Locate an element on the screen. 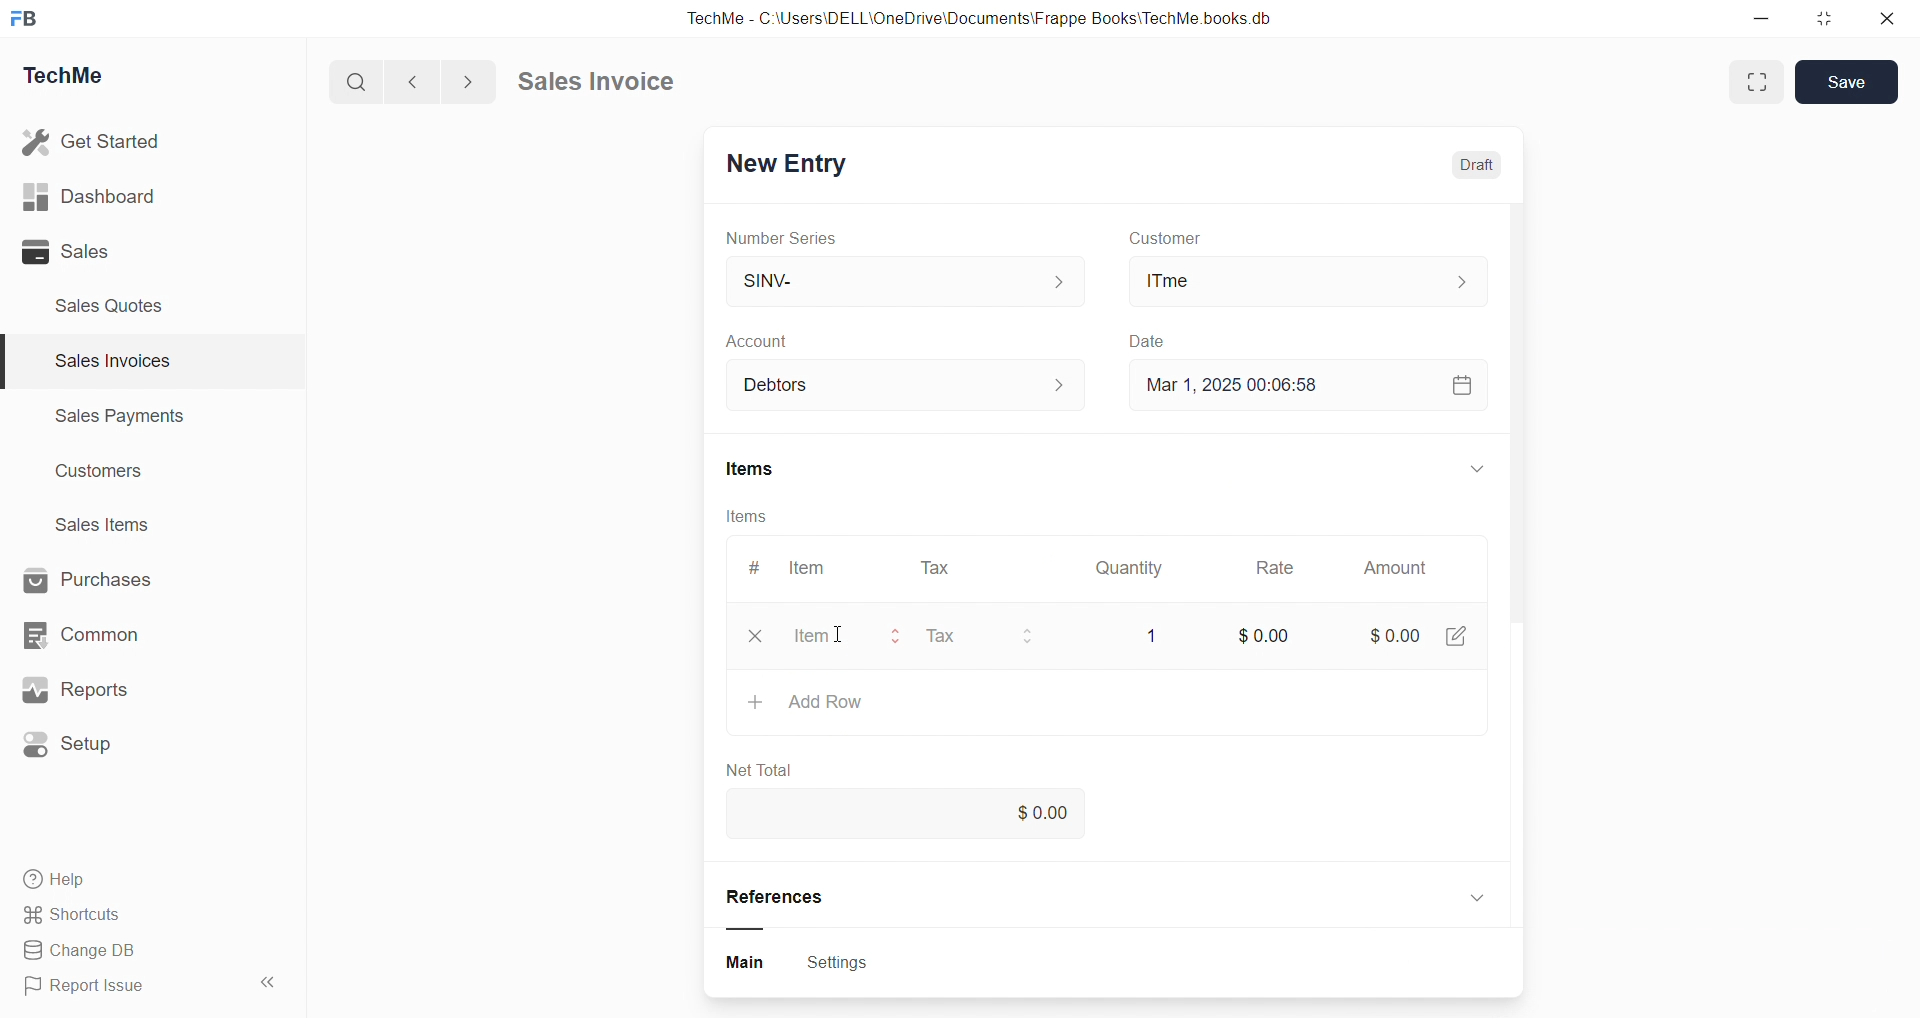 This screenshot has height=1018, width=1920. References is located at coordinates (796, 897).